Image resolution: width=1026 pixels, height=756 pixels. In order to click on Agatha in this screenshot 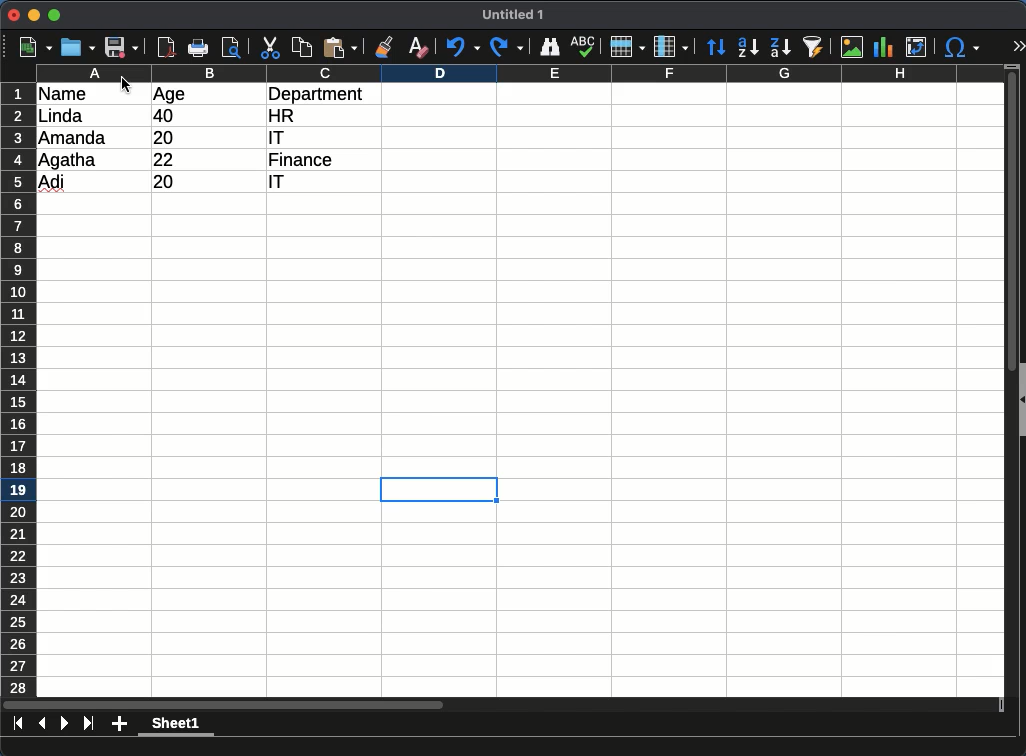, I will do `click(68, 160)`.